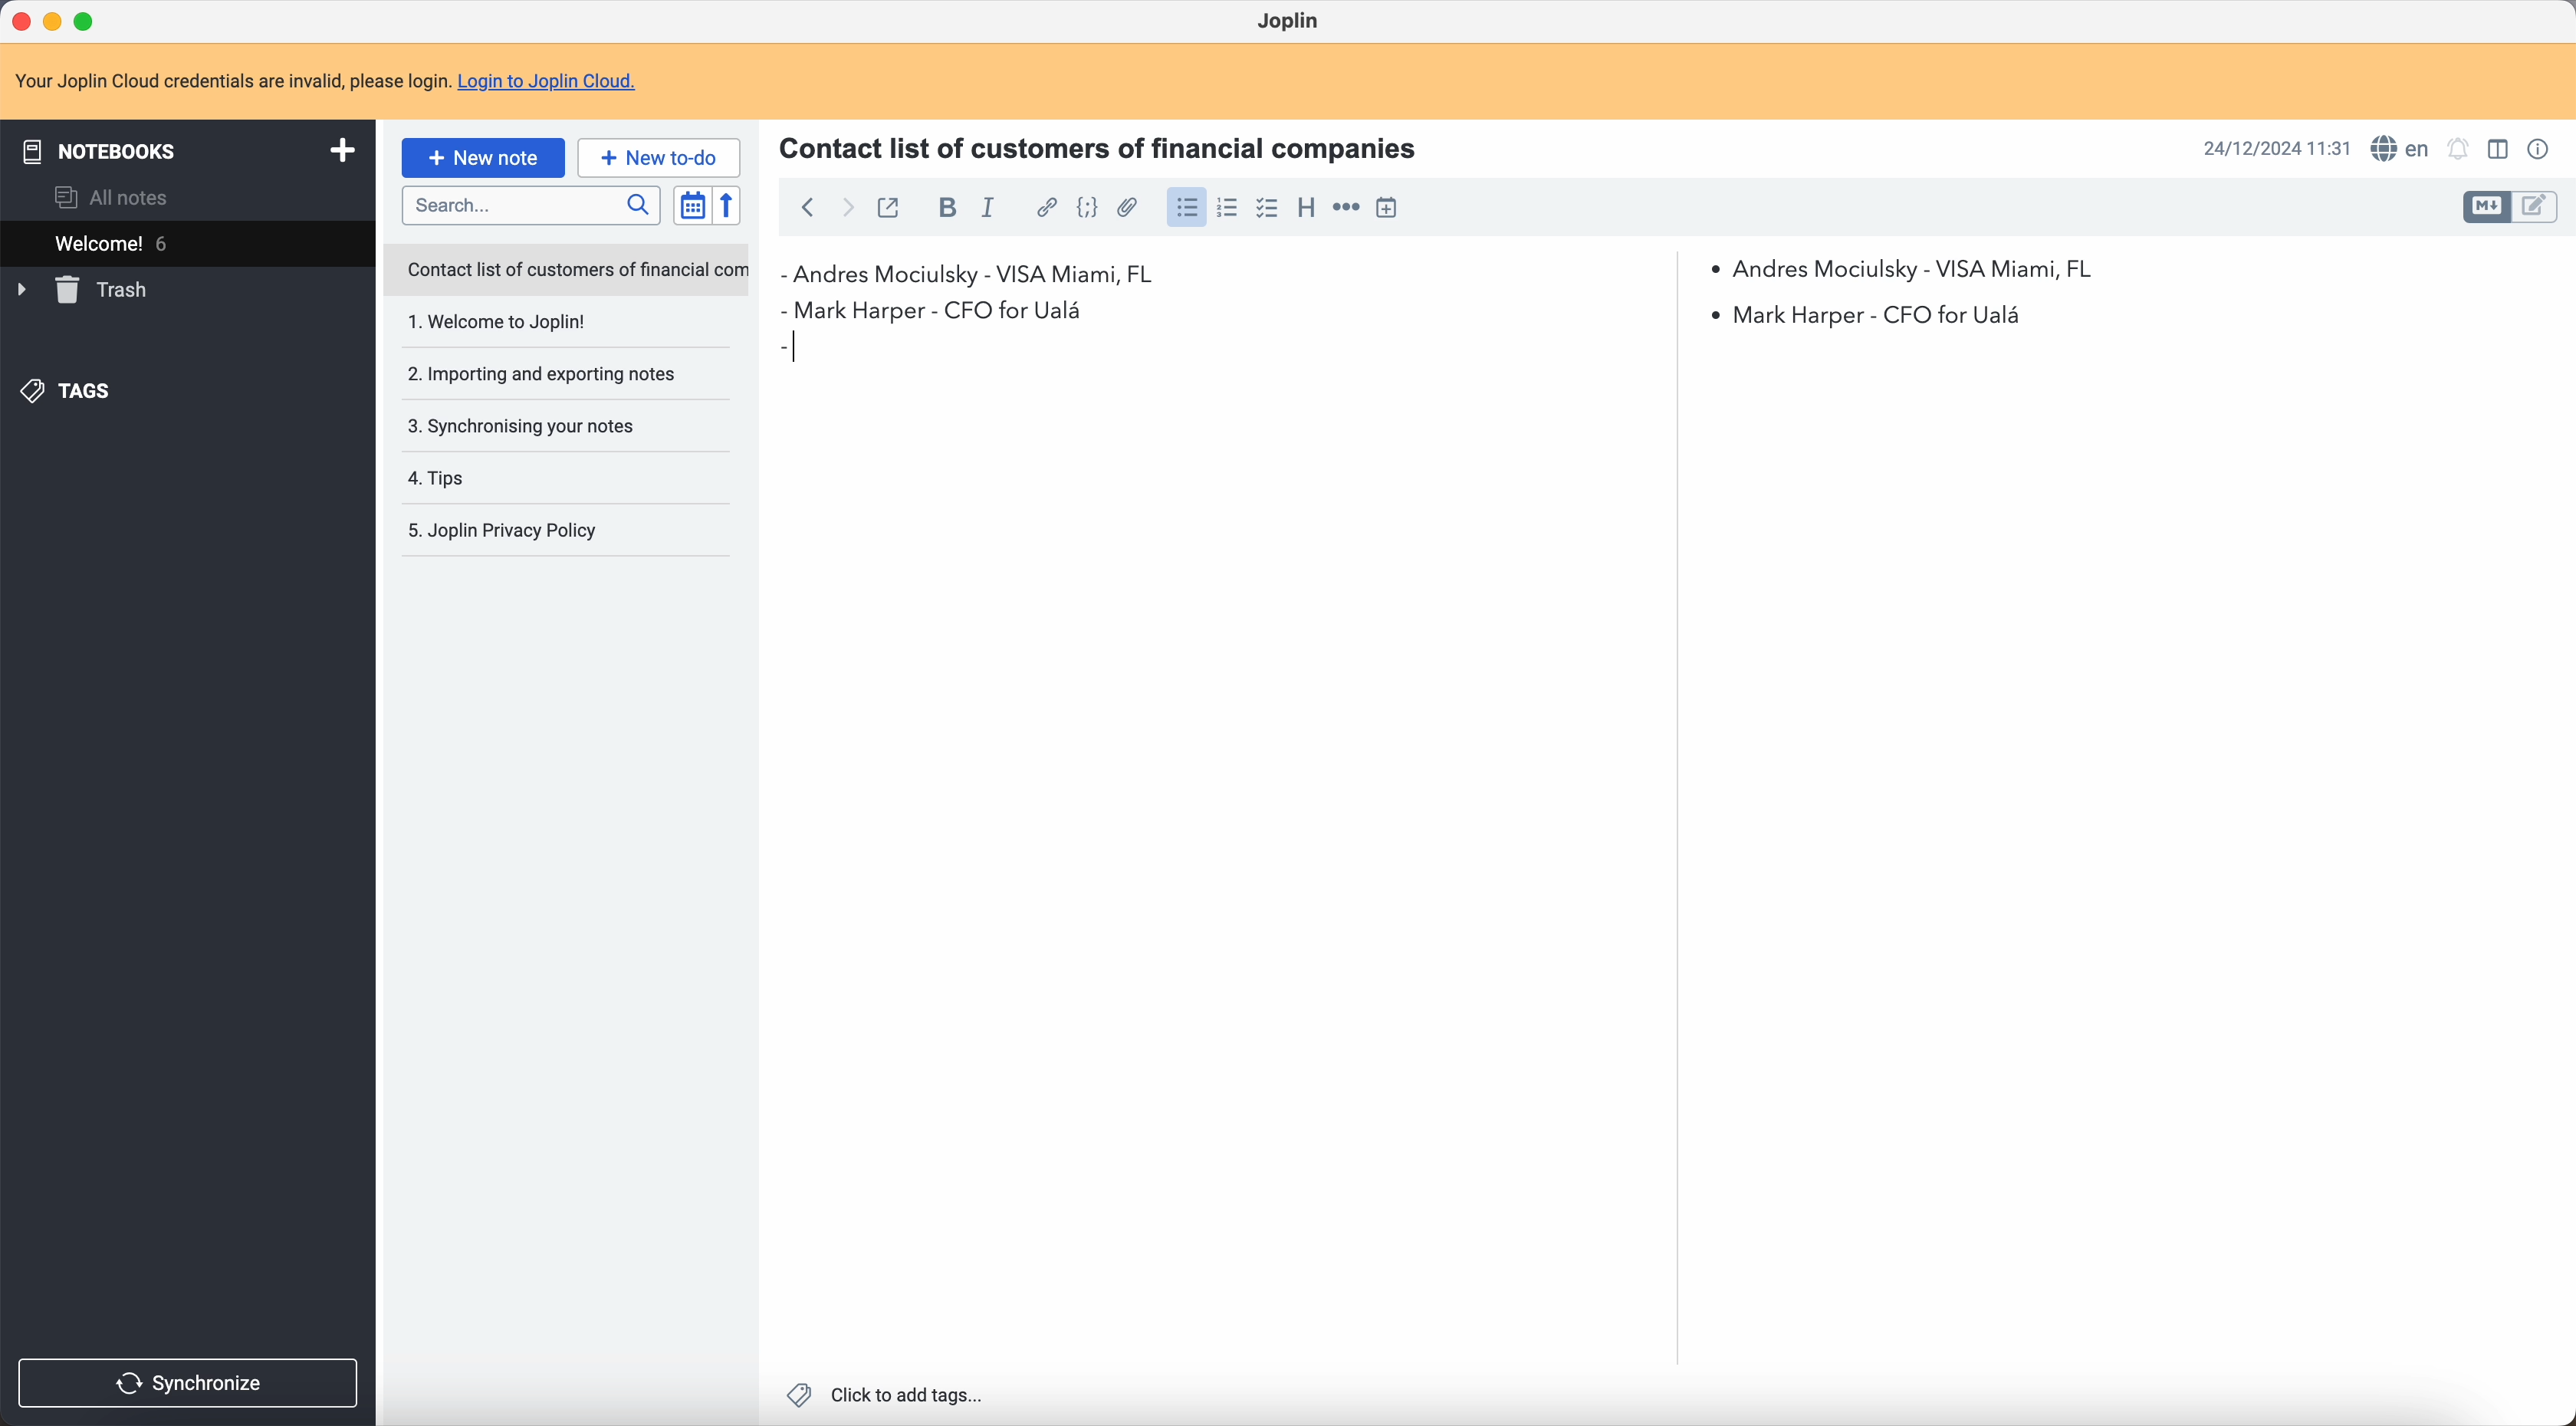 The height and width of the screenshot is (1426, 2576). I want to click on toggle edit layout, so click(2497, 148).